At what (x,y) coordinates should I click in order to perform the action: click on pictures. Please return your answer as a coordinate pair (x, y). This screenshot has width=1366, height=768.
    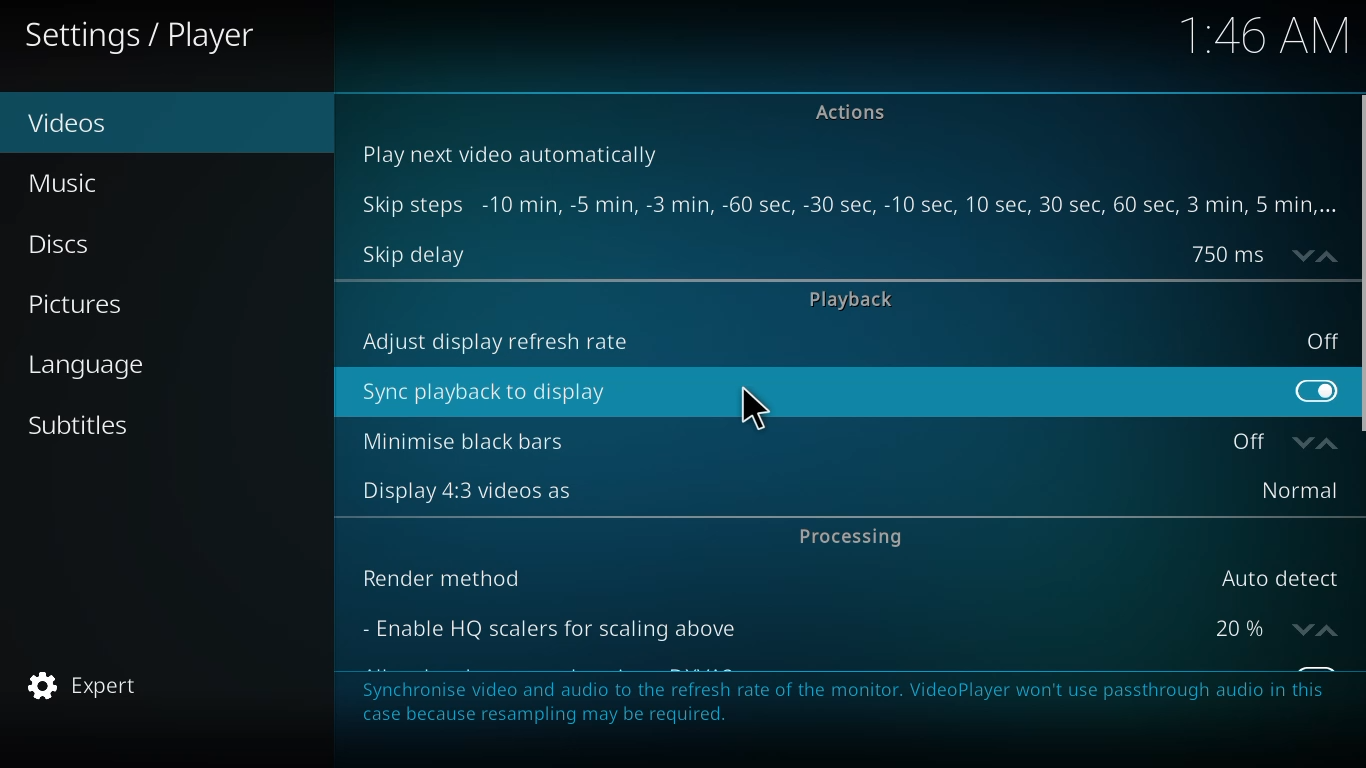
    Looking at the image, I should click on (81, 305).